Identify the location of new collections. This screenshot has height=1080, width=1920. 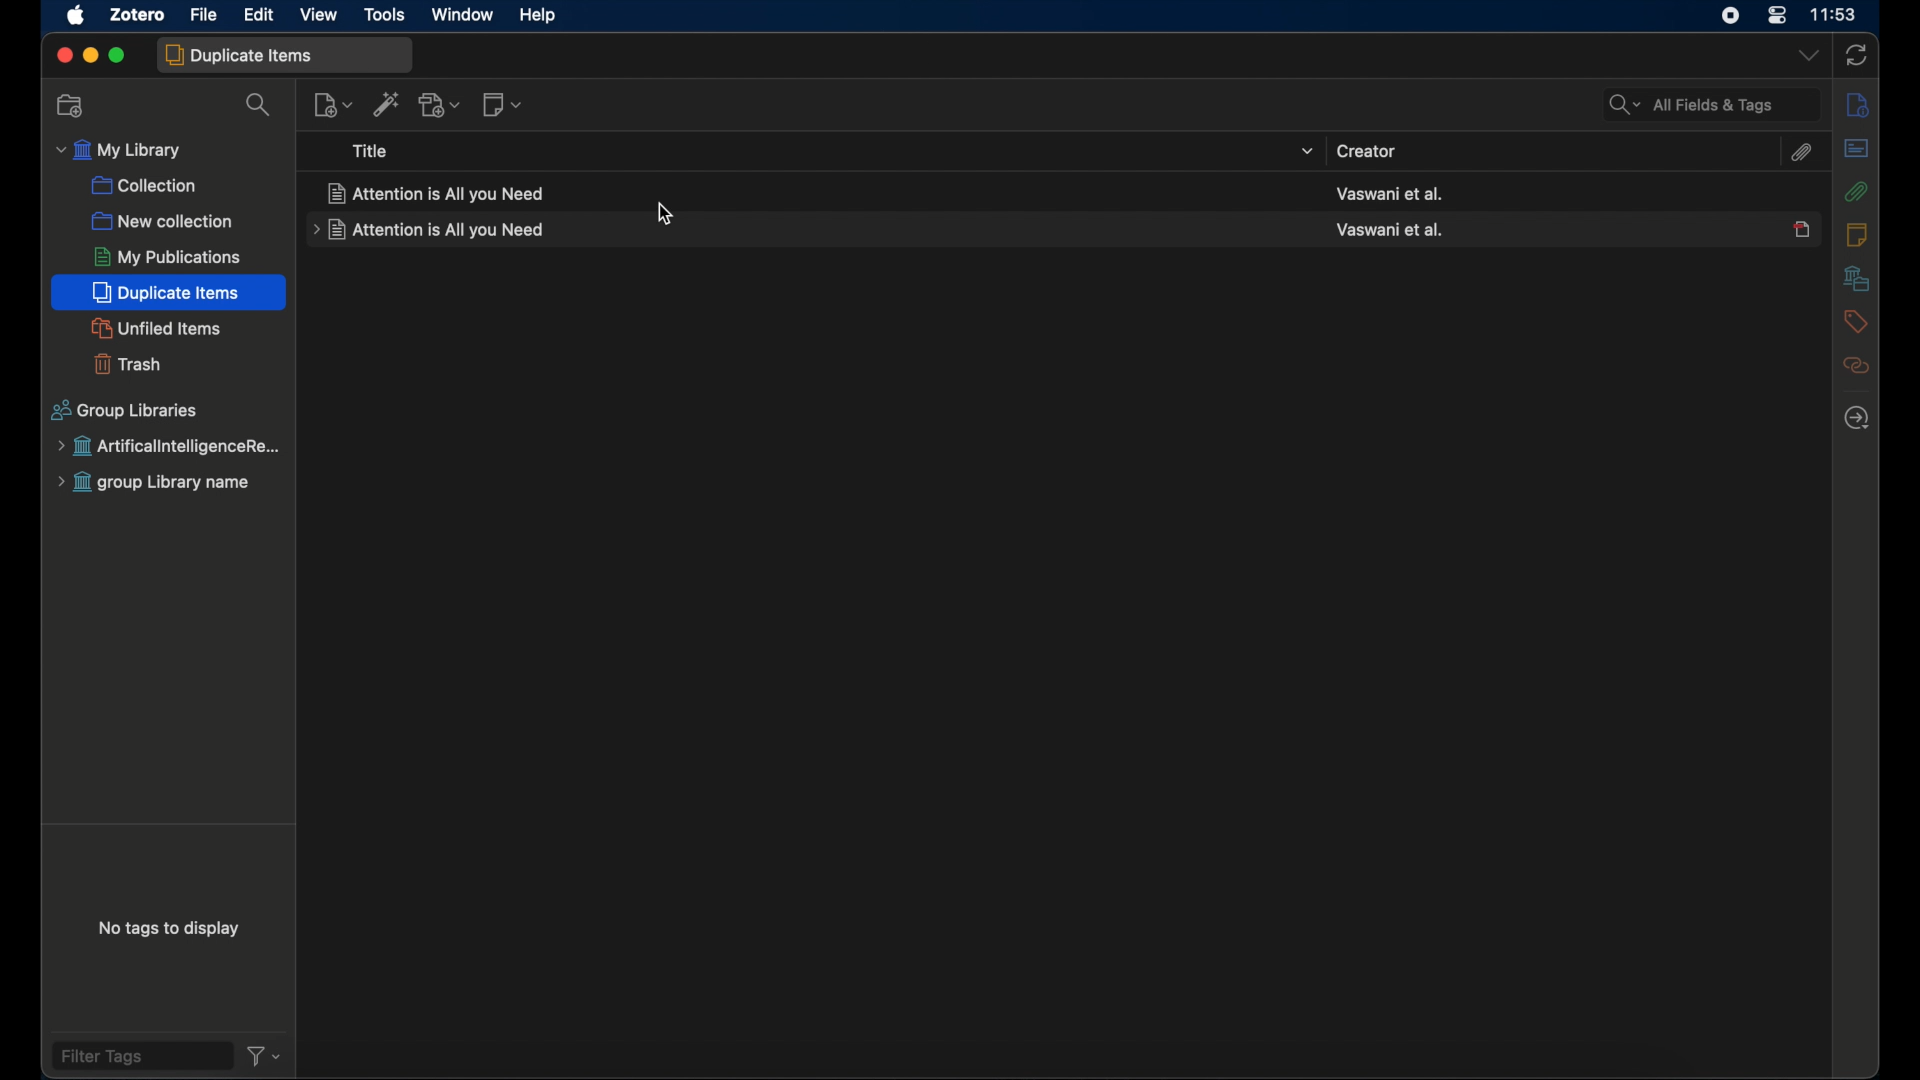
(163, 220).